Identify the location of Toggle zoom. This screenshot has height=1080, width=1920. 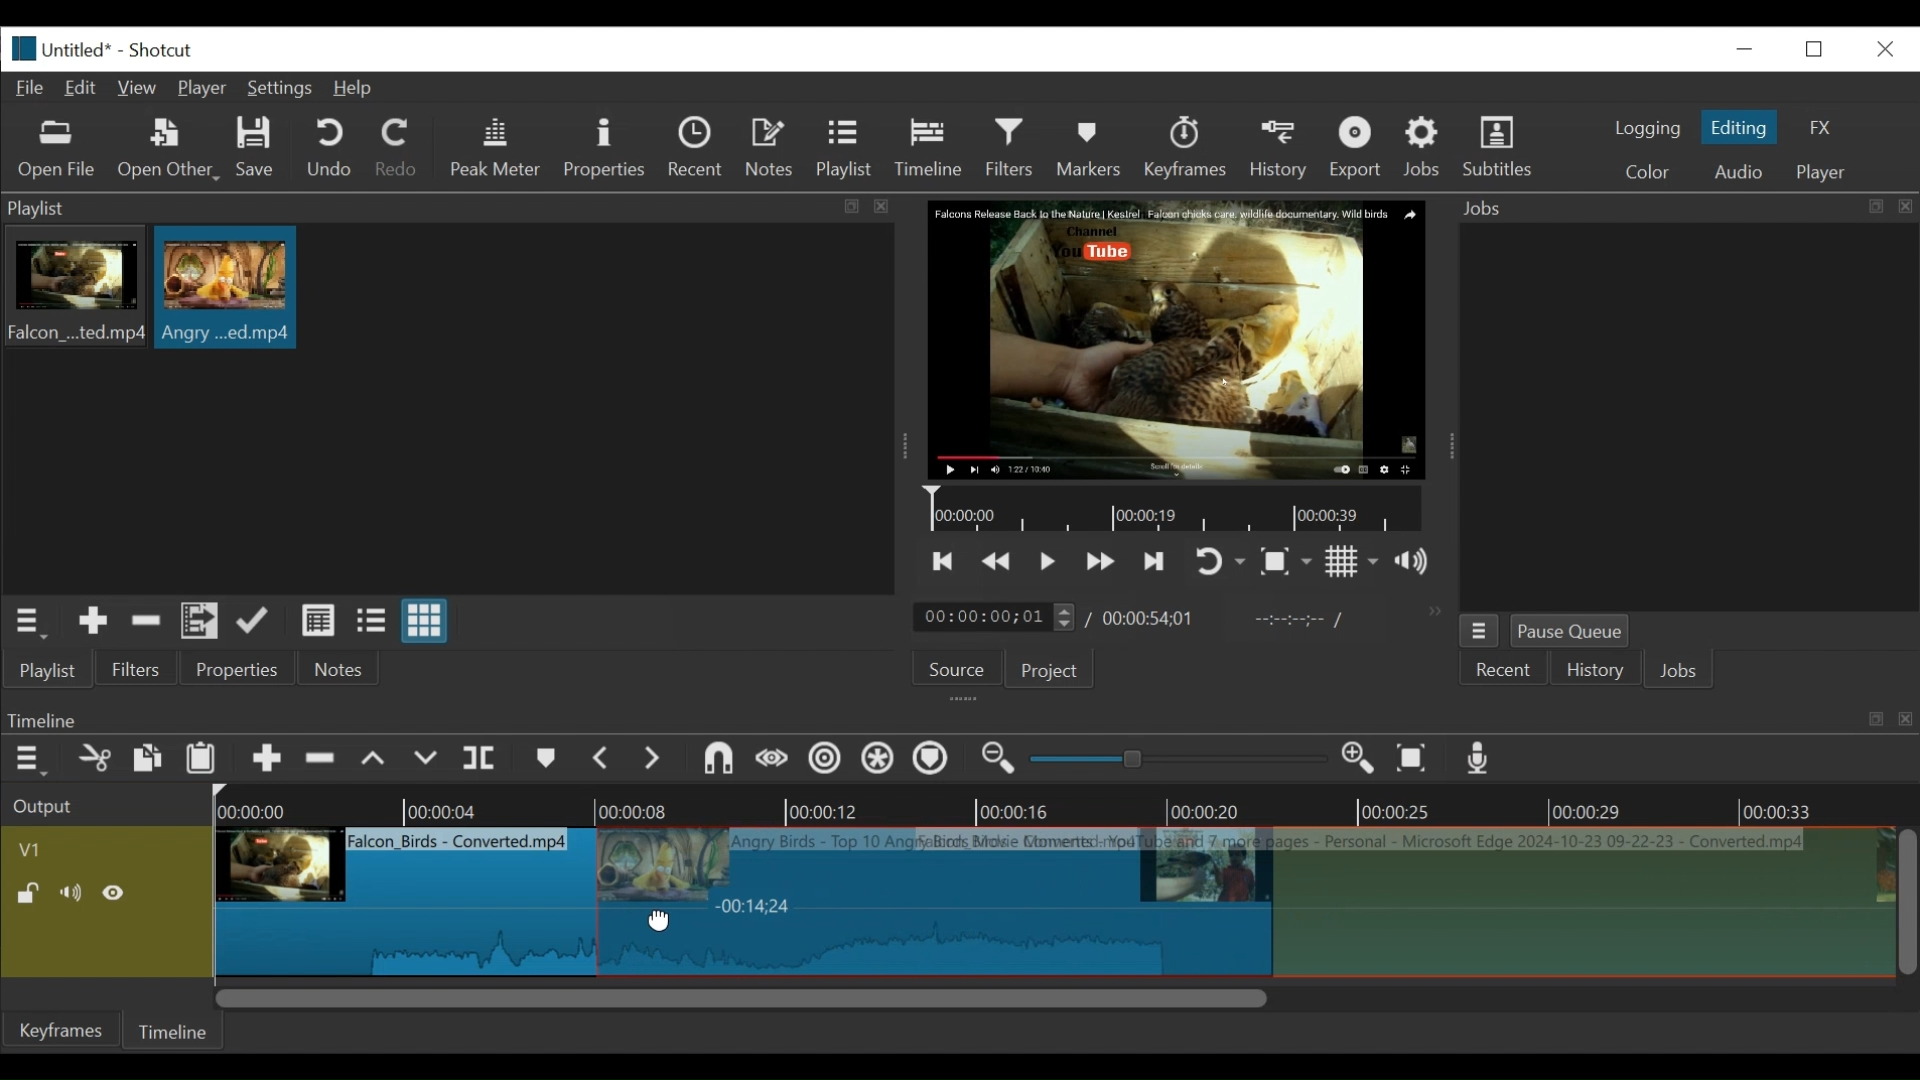
(1285, 563).